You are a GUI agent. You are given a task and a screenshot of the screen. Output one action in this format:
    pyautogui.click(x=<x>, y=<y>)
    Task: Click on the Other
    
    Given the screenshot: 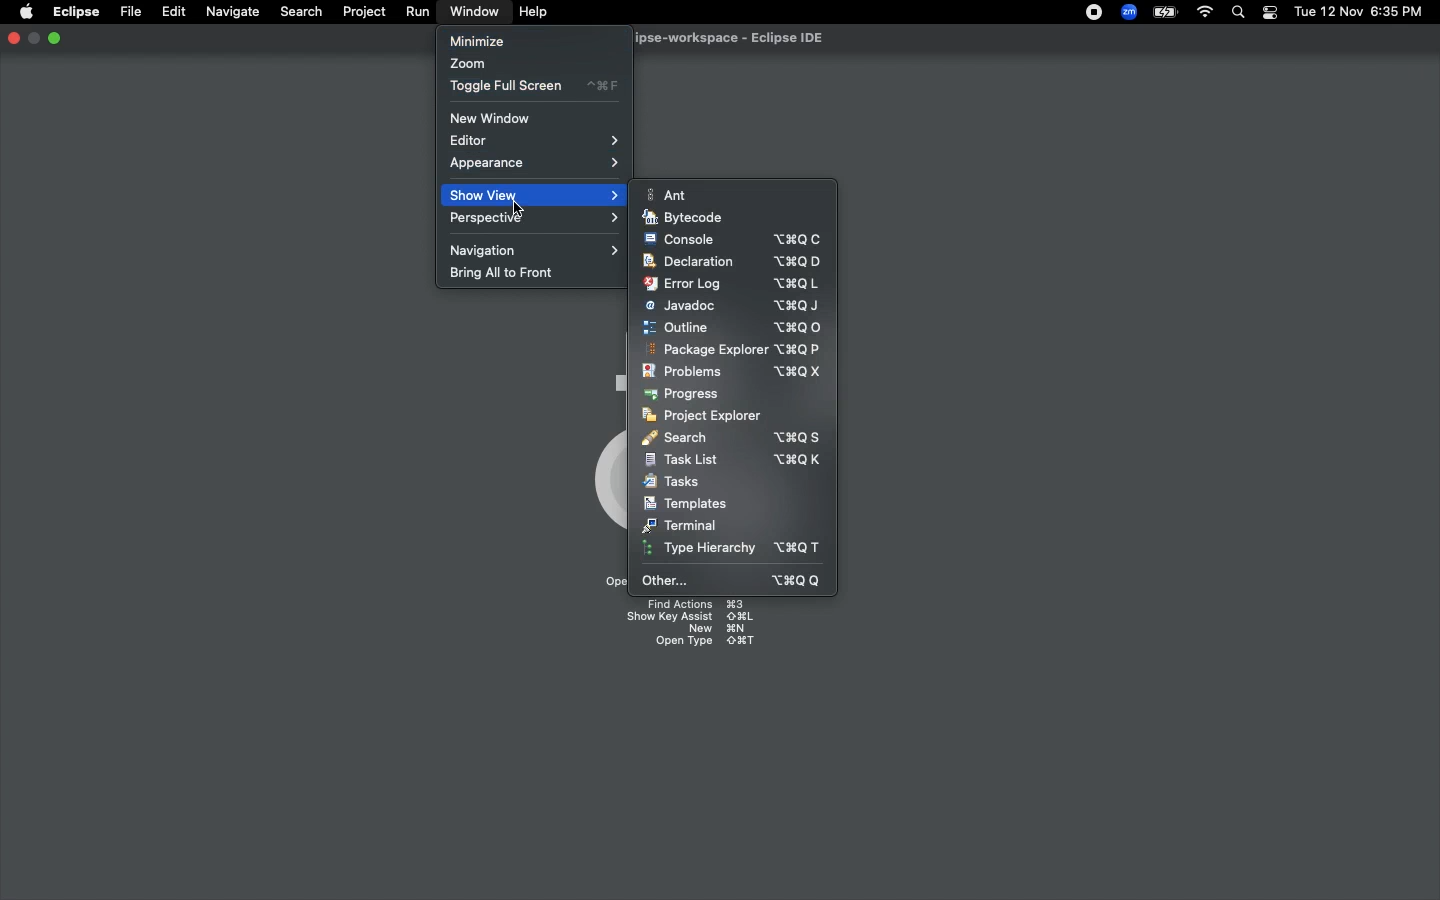 What is the action you would take?
    pyautogui.click(x=734, y=580)
    